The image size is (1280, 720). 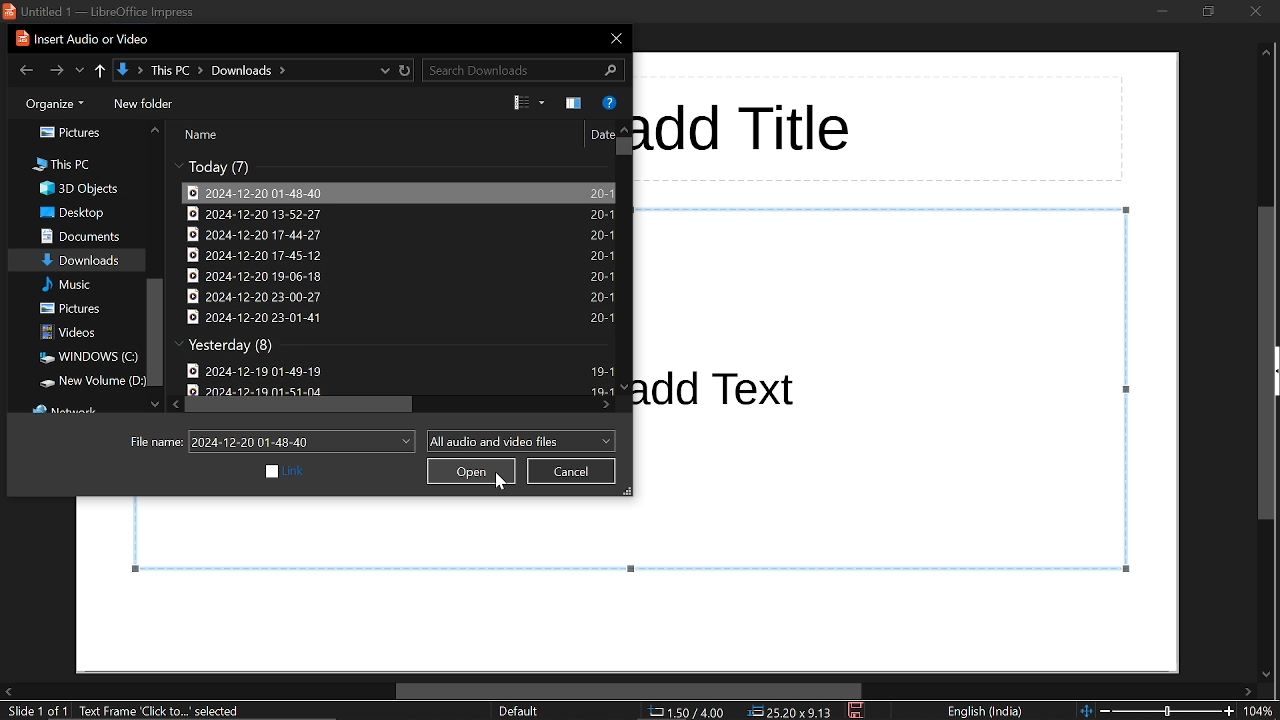 I want to click on previous, so click(x=23, y=69).